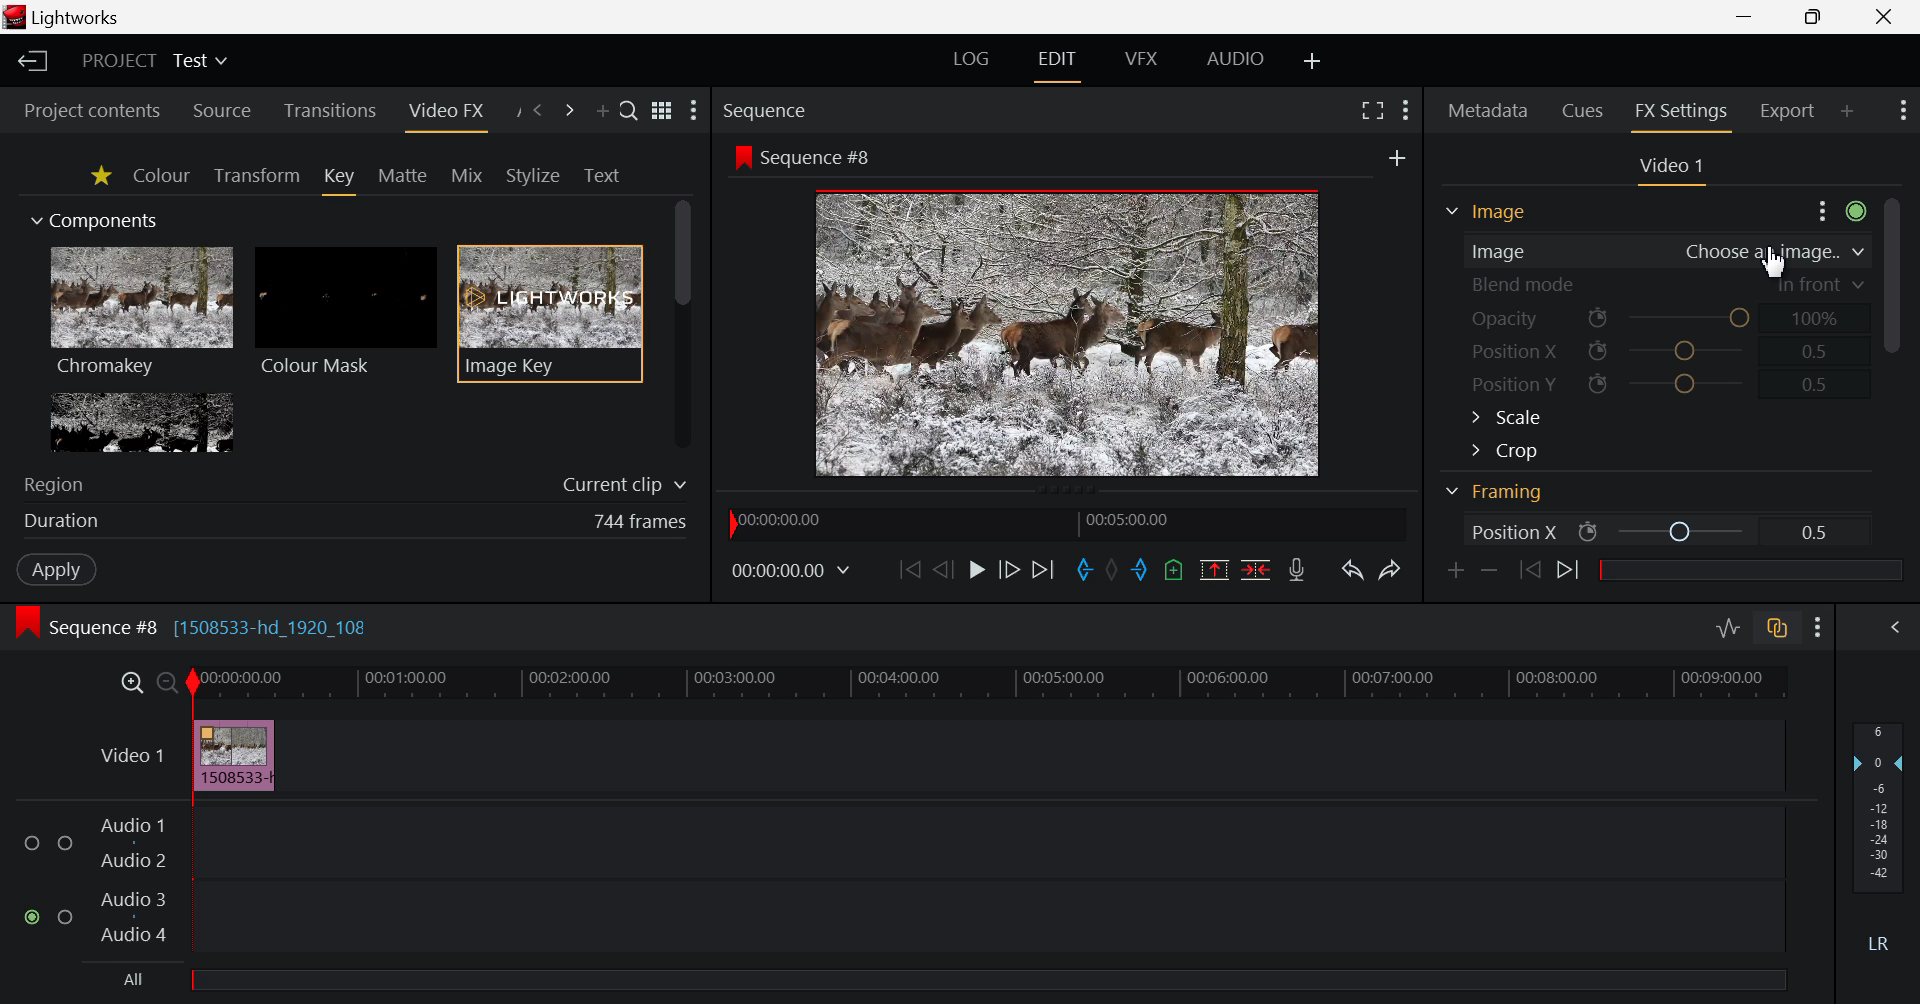  Describe the element at coordinates (1355, 569) in the screenshot. I see `Undo` at that location.